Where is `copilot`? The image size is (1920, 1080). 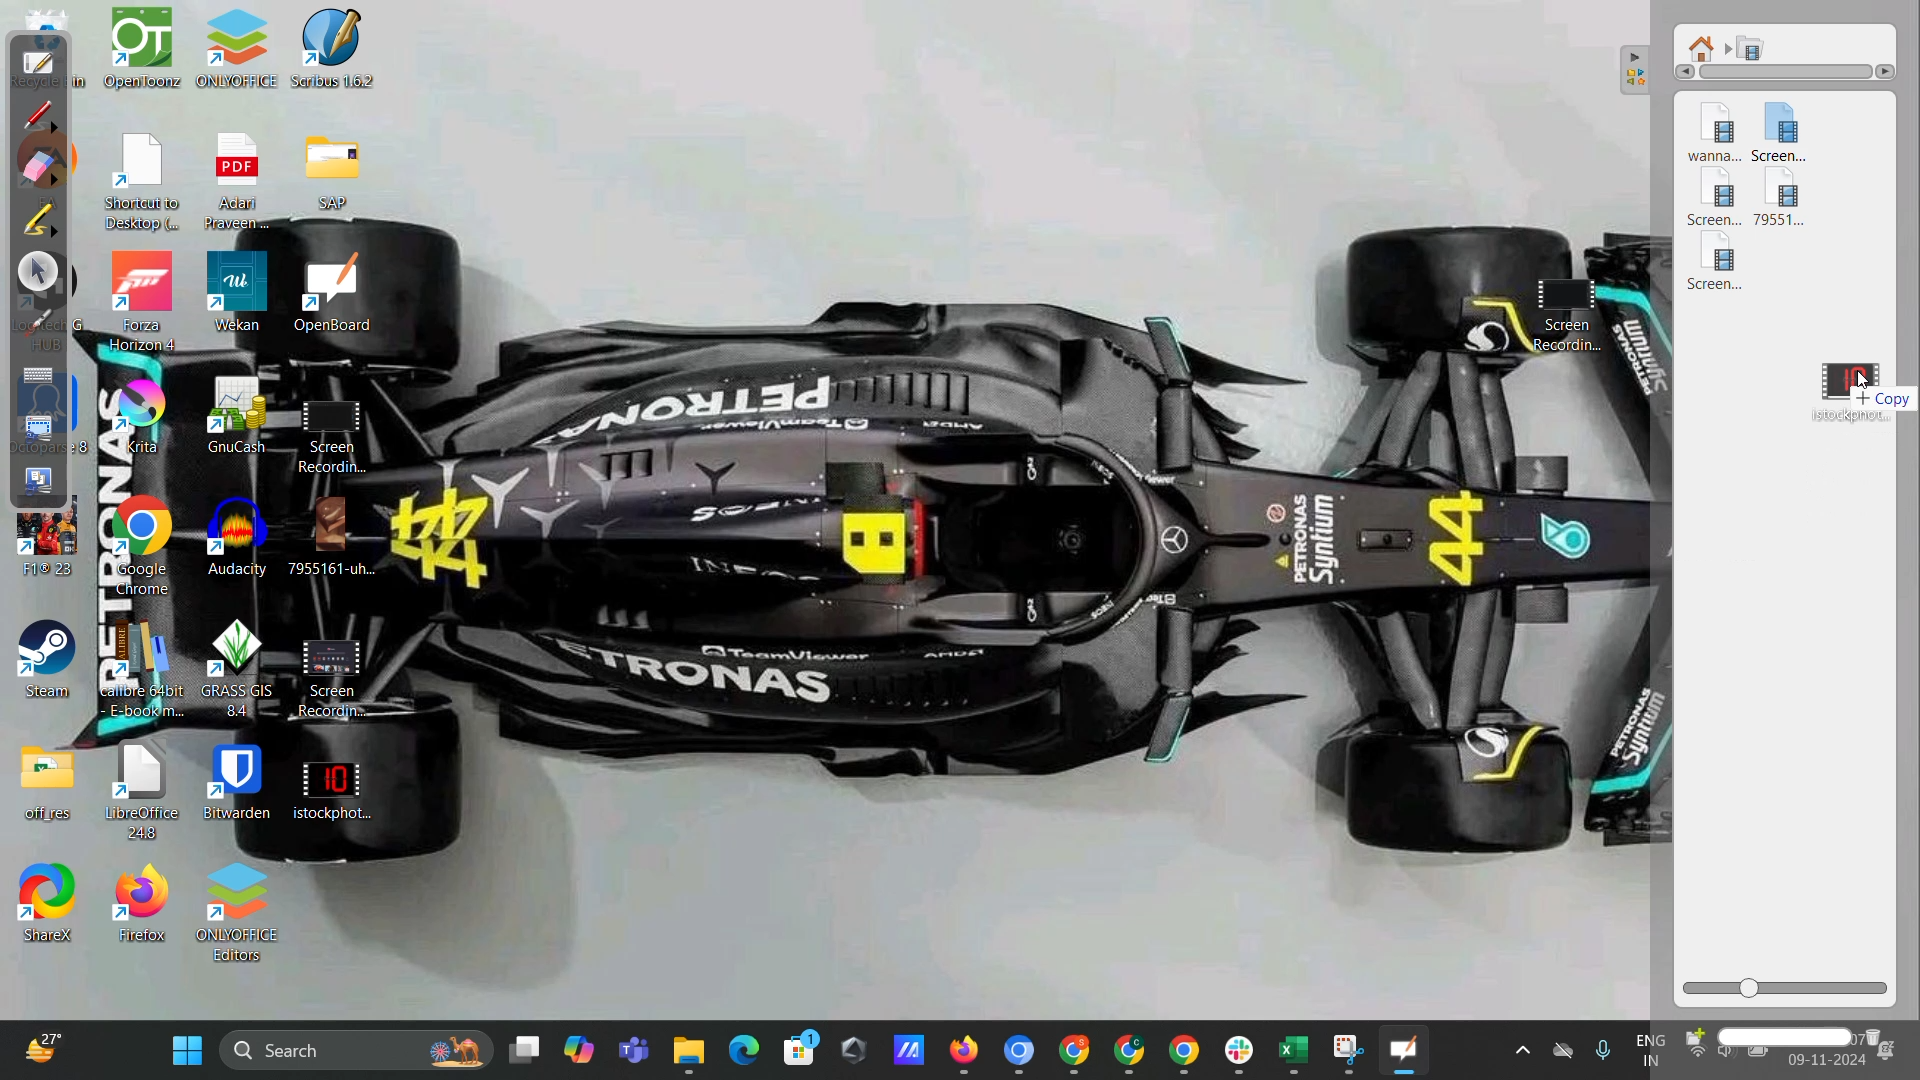 copilot is located at coordinates (577, 1053).